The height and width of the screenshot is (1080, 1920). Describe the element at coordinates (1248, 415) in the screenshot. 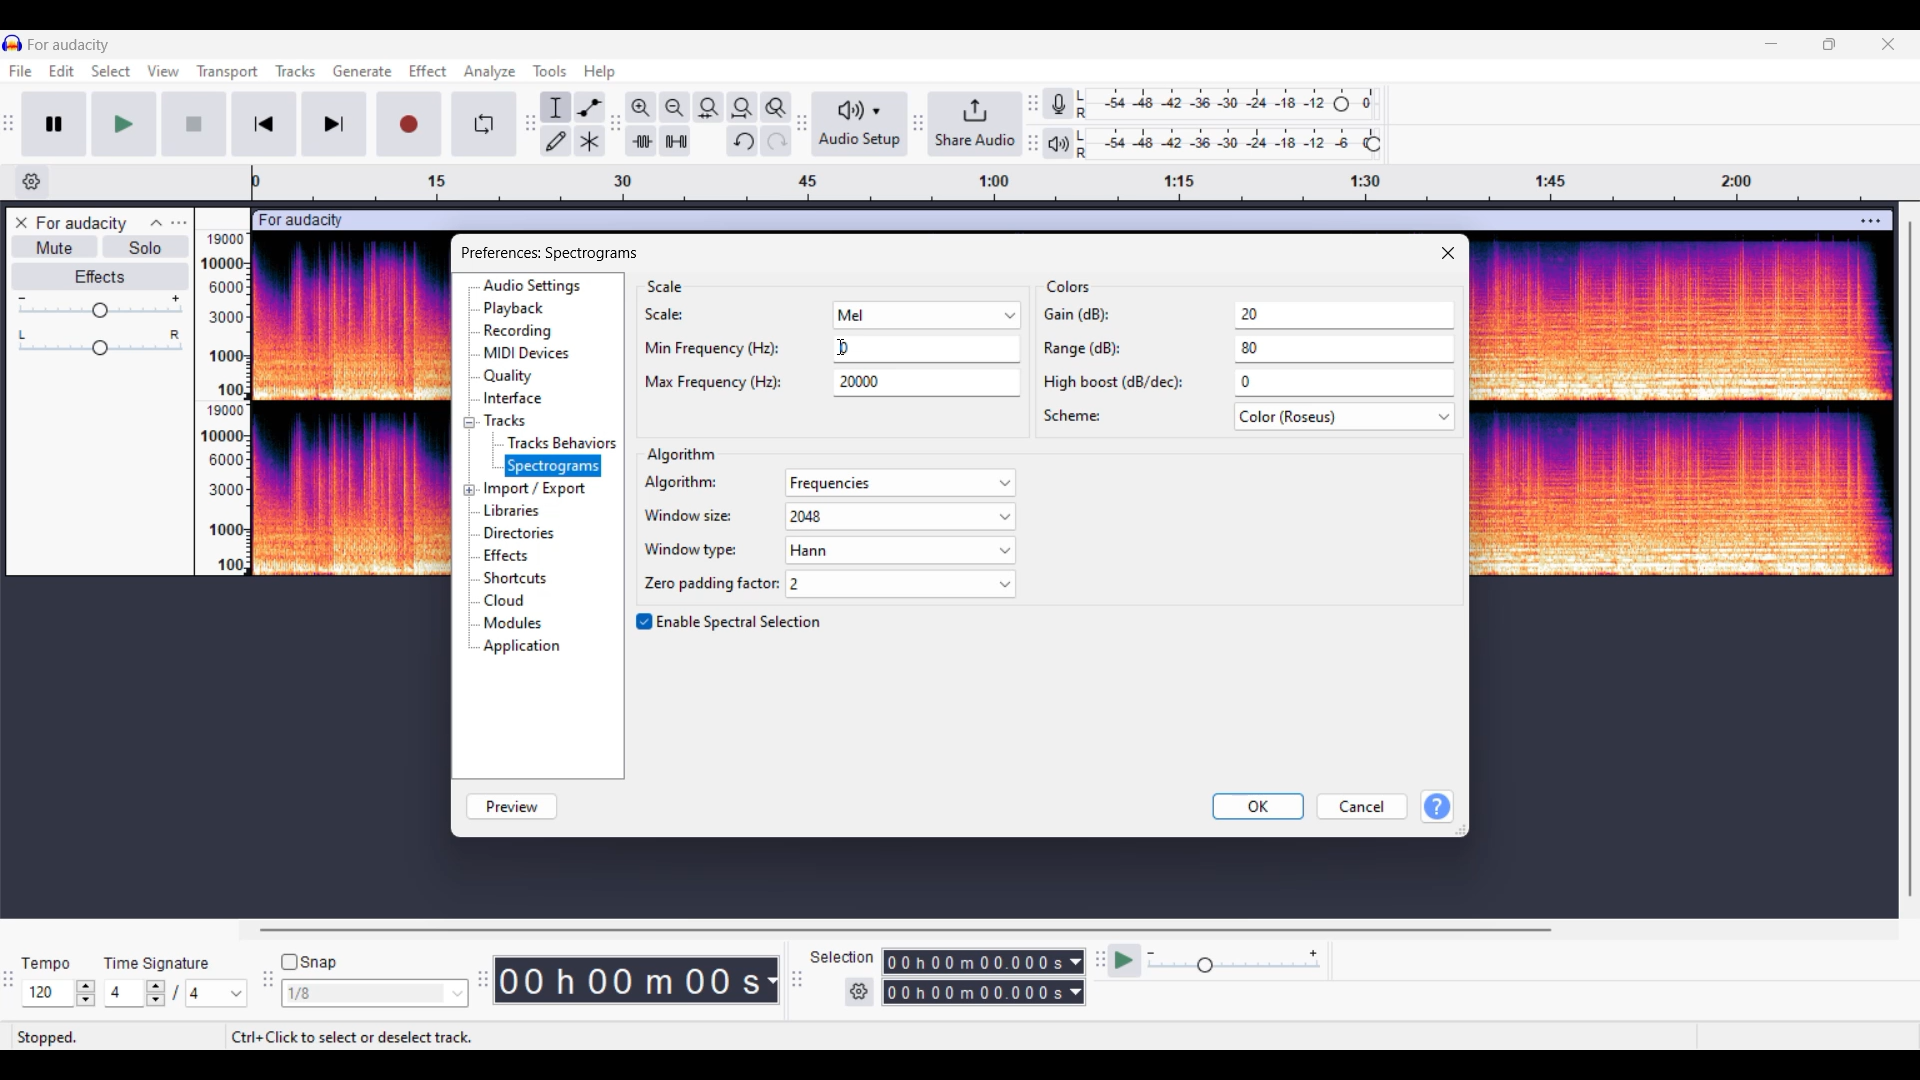

I see `scheme` at that location.